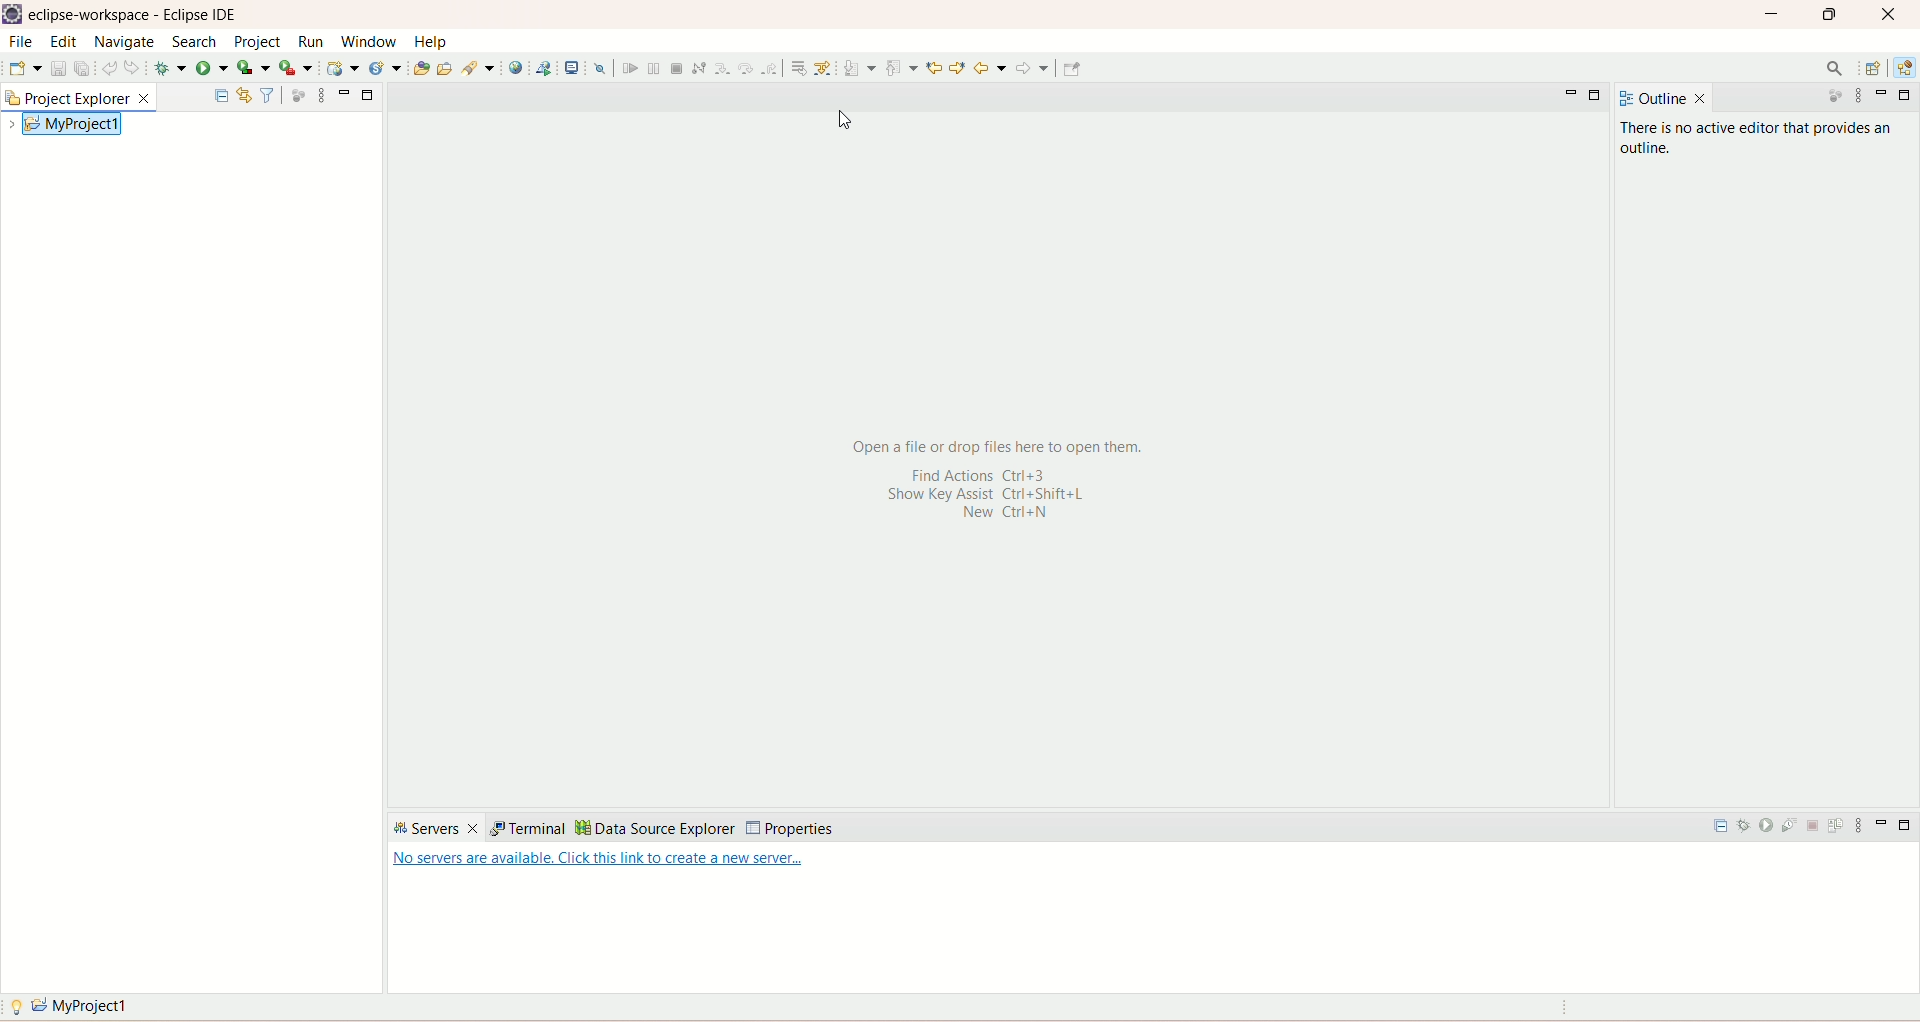  I want to click on text, so click(599, 863).